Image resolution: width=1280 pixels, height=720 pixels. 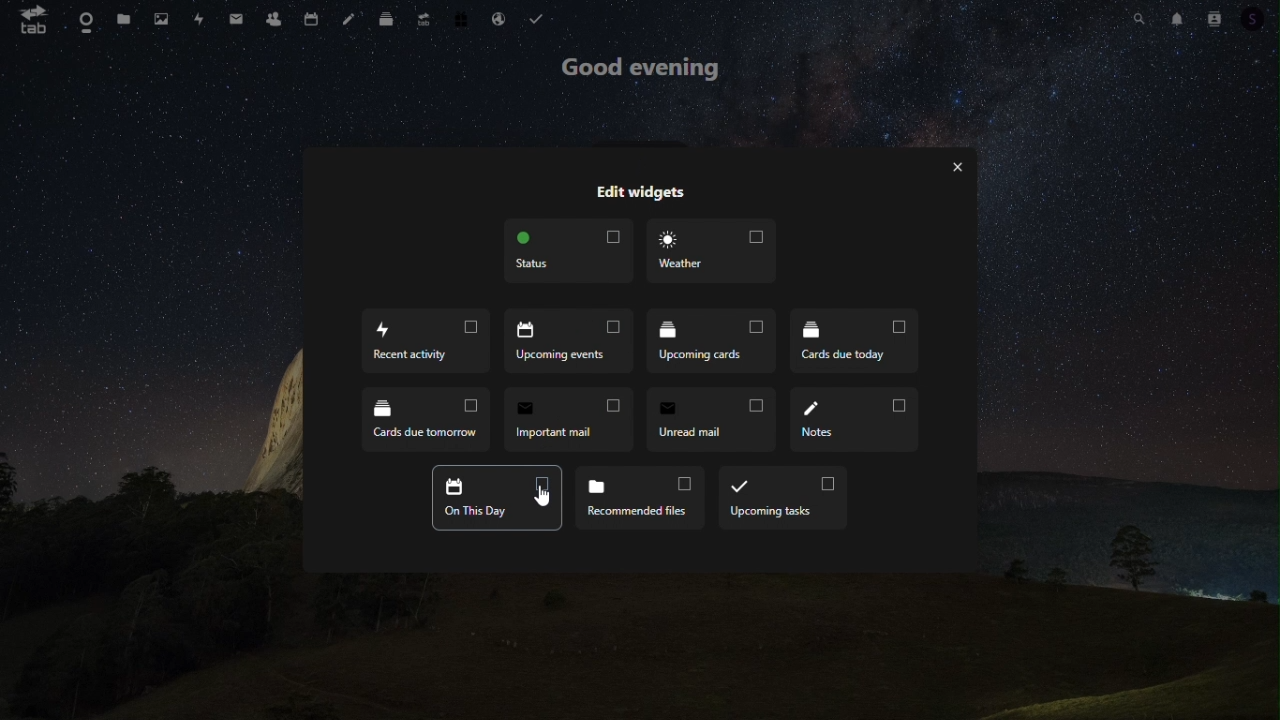 I want to click on Cursor, so click(x=545, y=499).